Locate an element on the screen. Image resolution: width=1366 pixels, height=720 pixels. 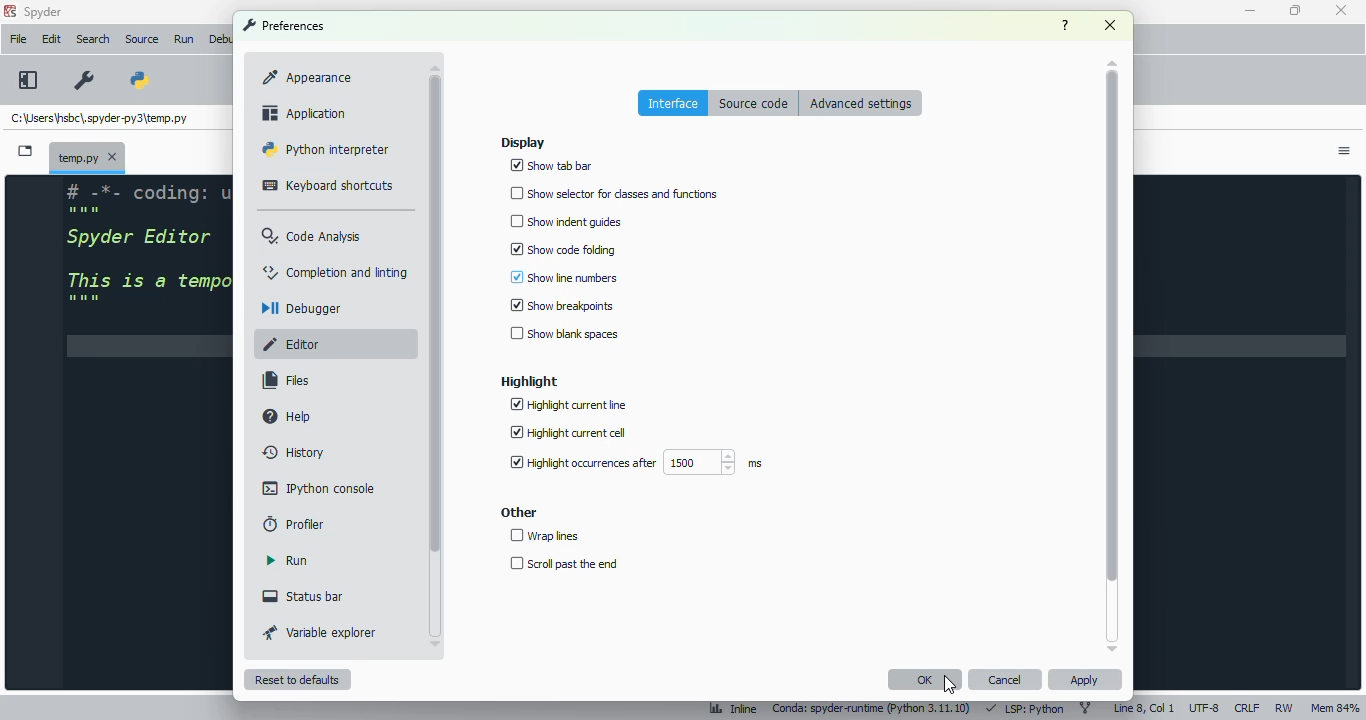
options is located at coordinates (1346, 153).